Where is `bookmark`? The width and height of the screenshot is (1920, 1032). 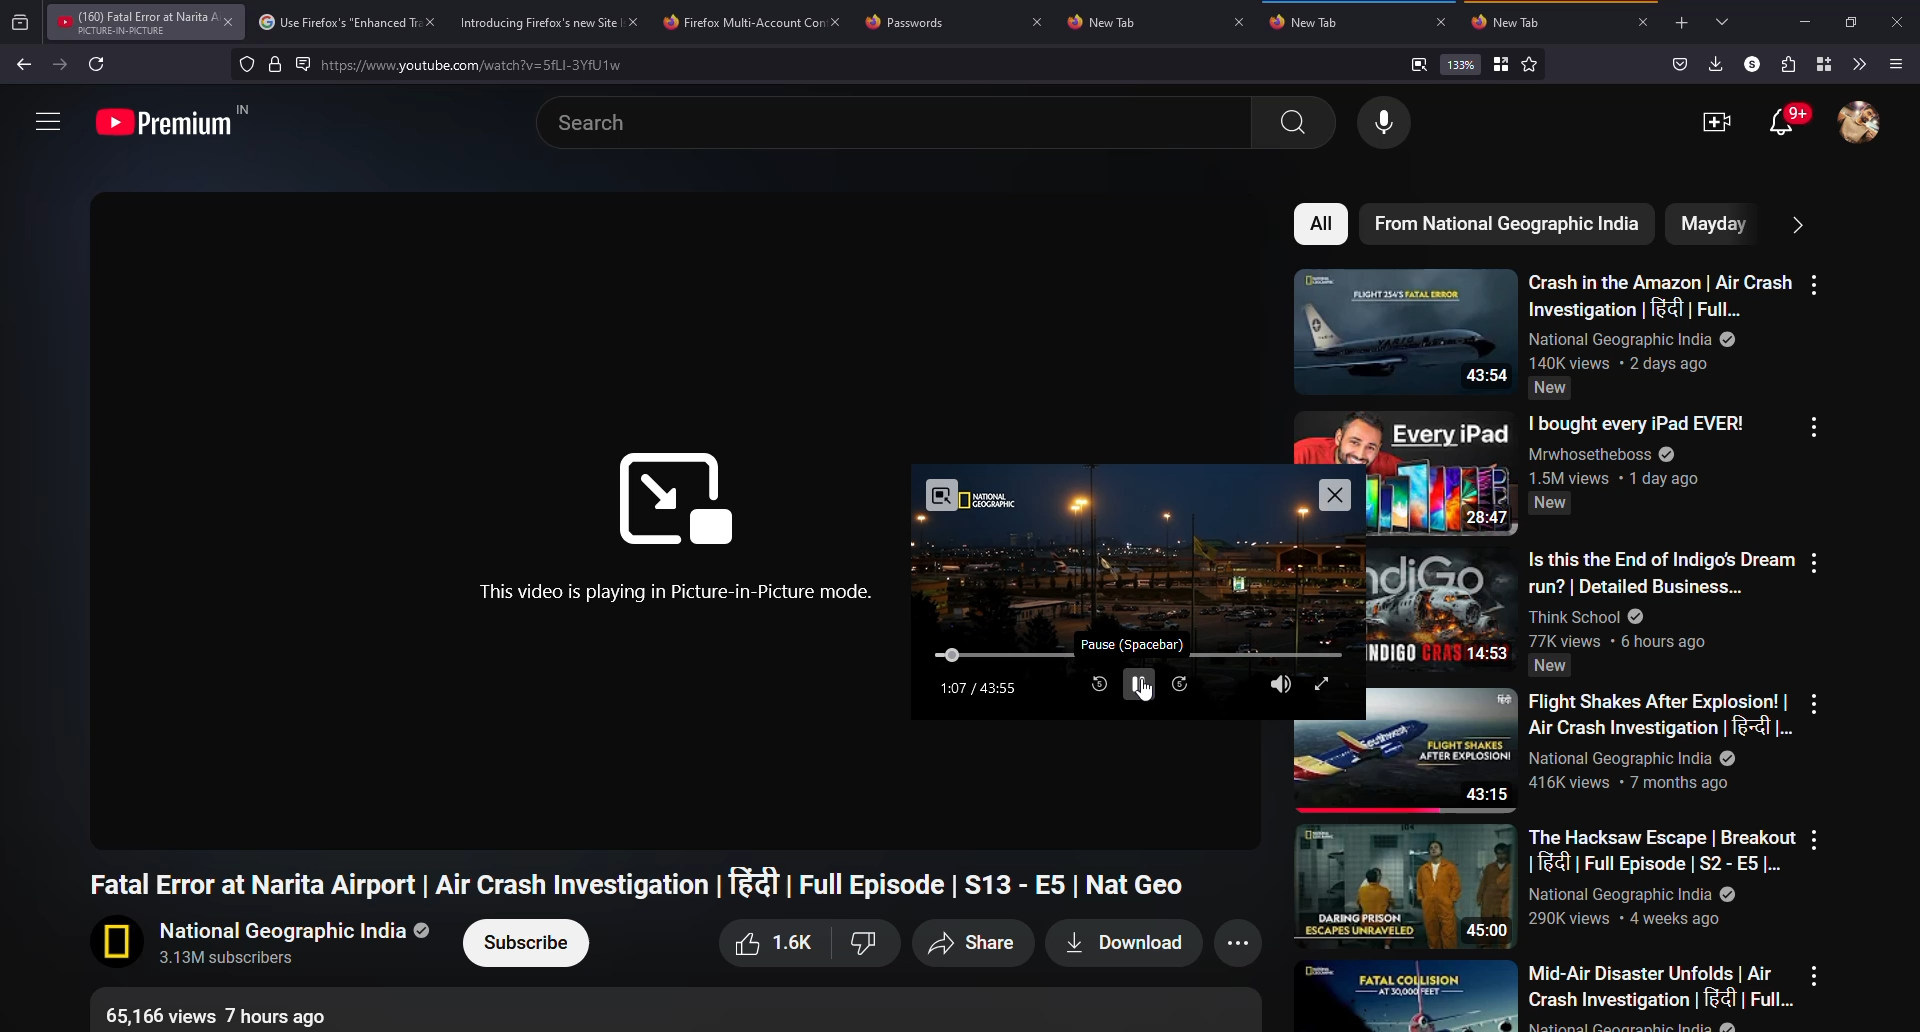 bookmark is located at coordinates (1501, 64).